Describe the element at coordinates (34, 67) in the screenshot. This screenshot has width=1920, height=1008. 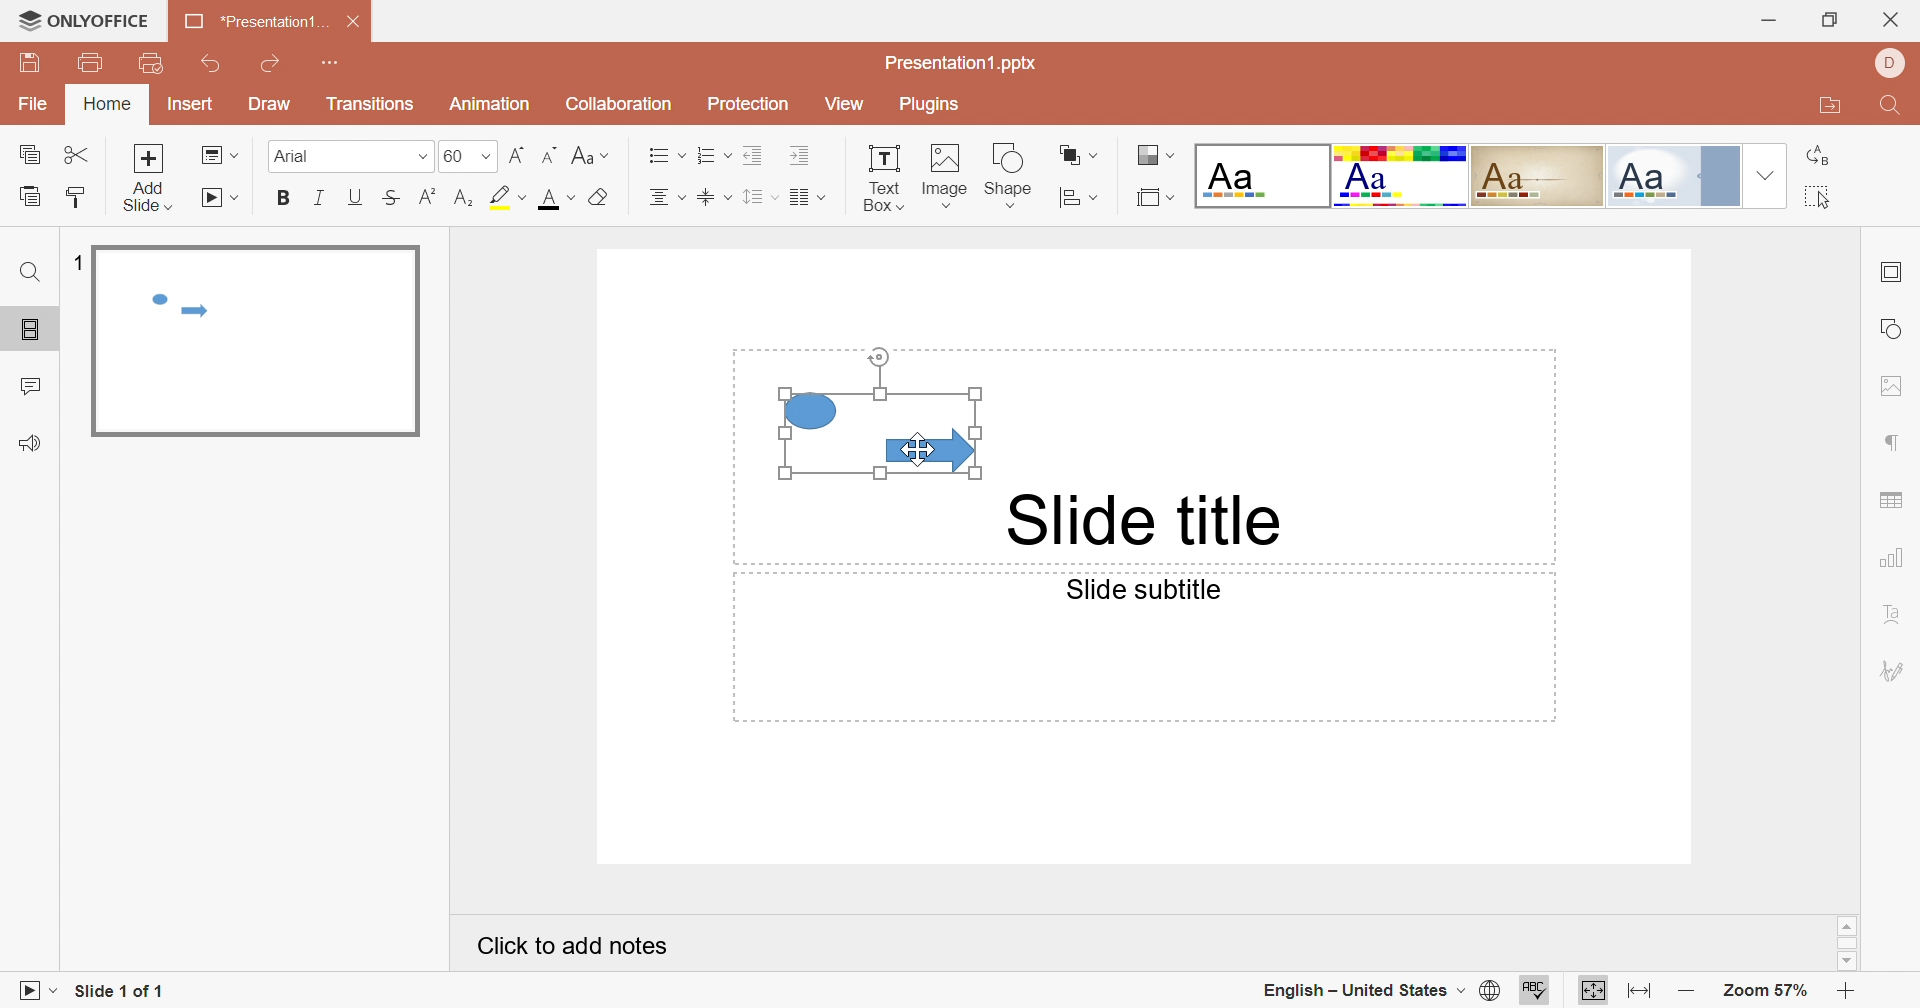
I see `Save` at that location.